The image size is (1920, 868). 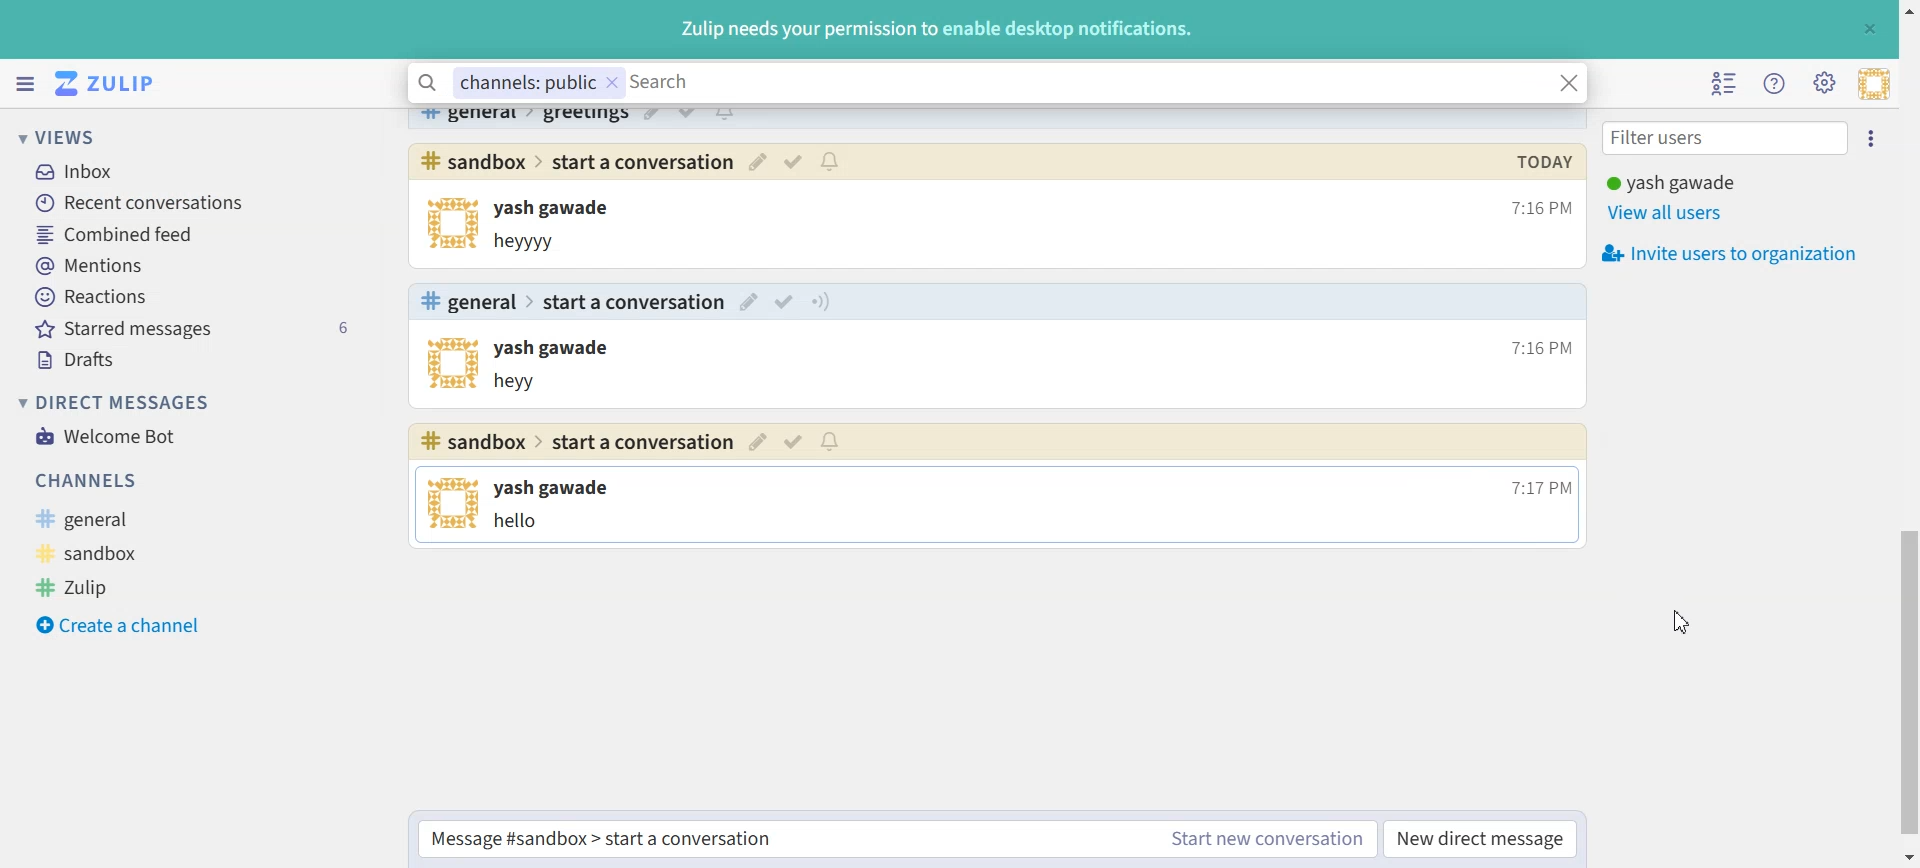 I want to click on notifications, so click(x=830, y=442).